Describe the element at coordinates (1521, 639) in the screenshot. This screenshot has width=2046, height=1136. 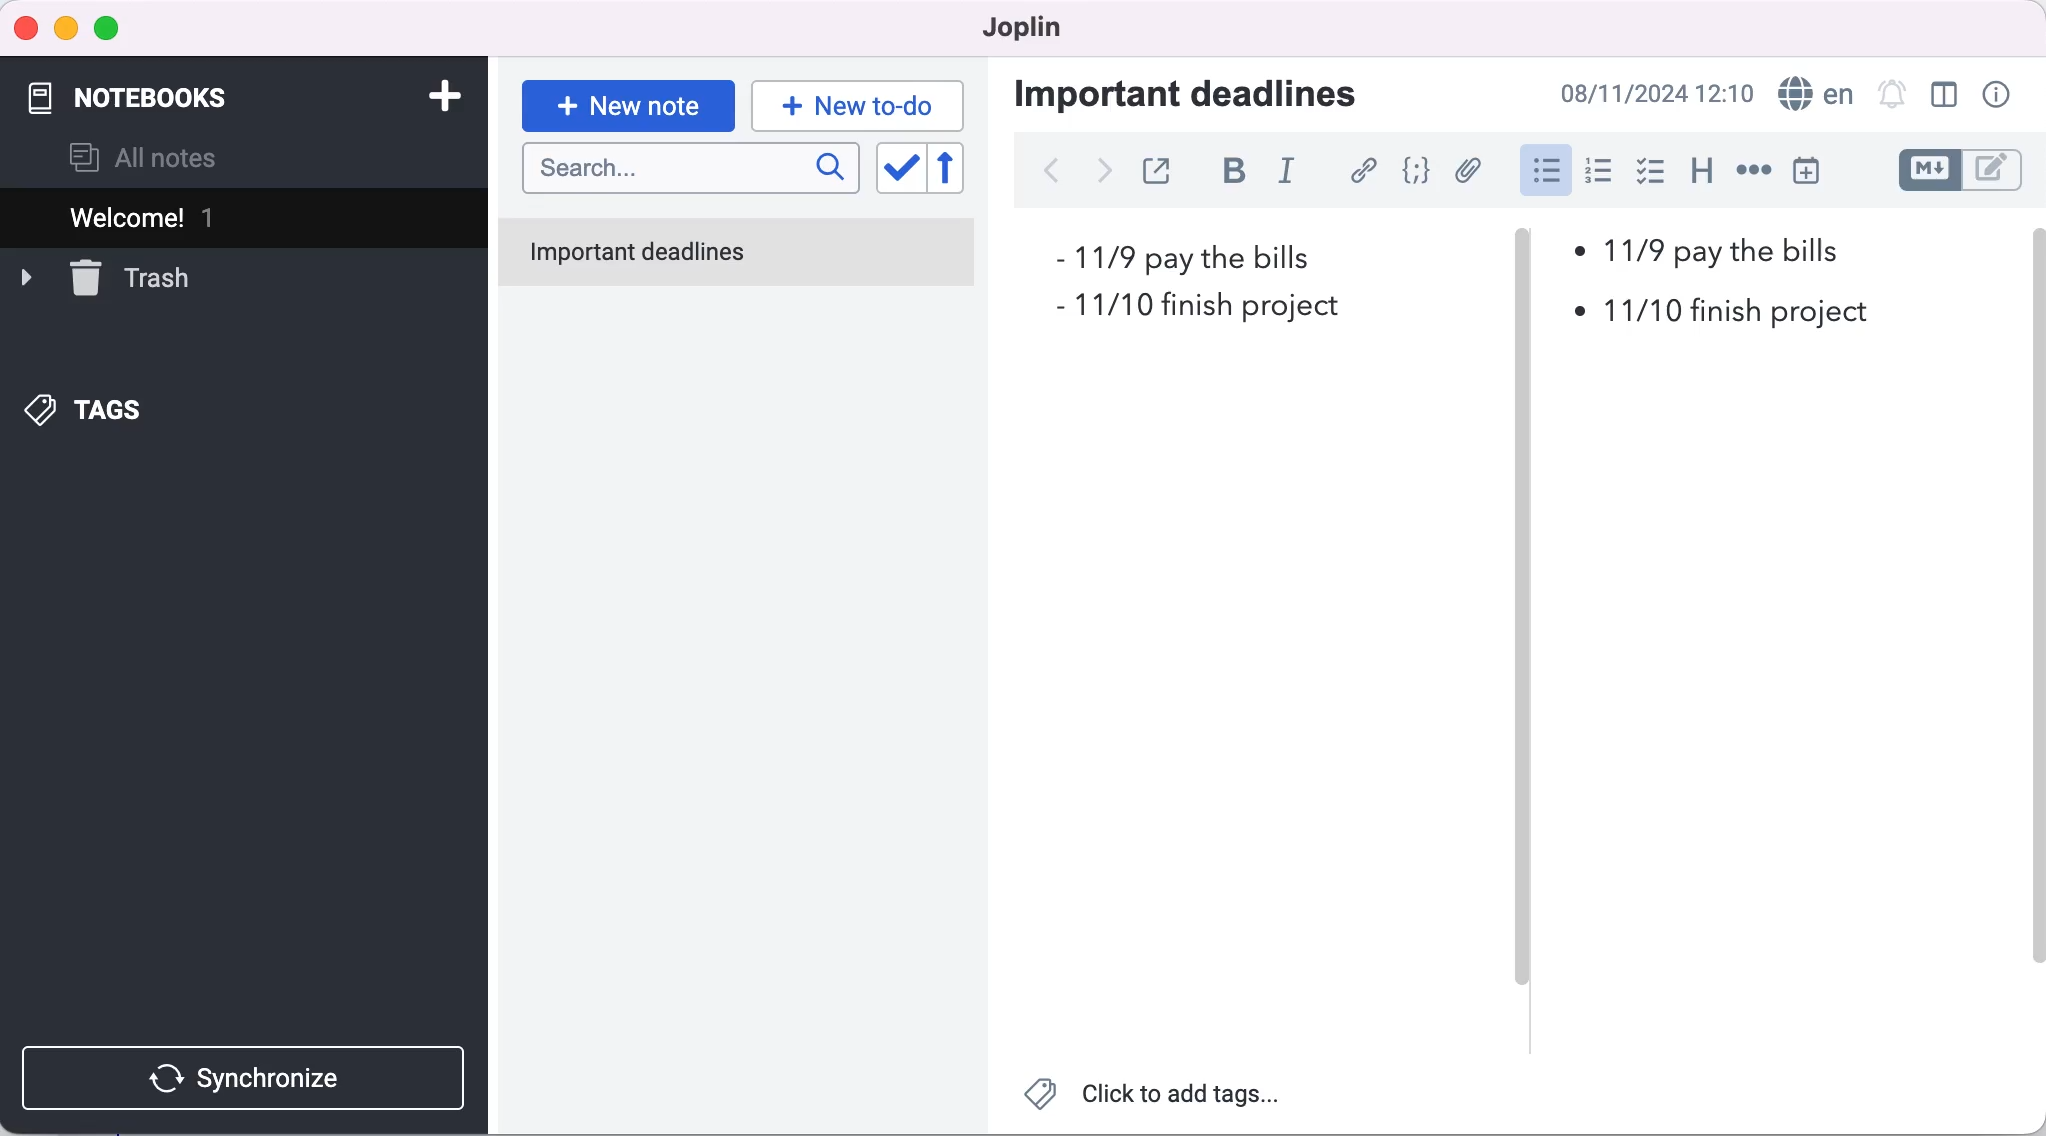
I see `vertical slider` at that location.